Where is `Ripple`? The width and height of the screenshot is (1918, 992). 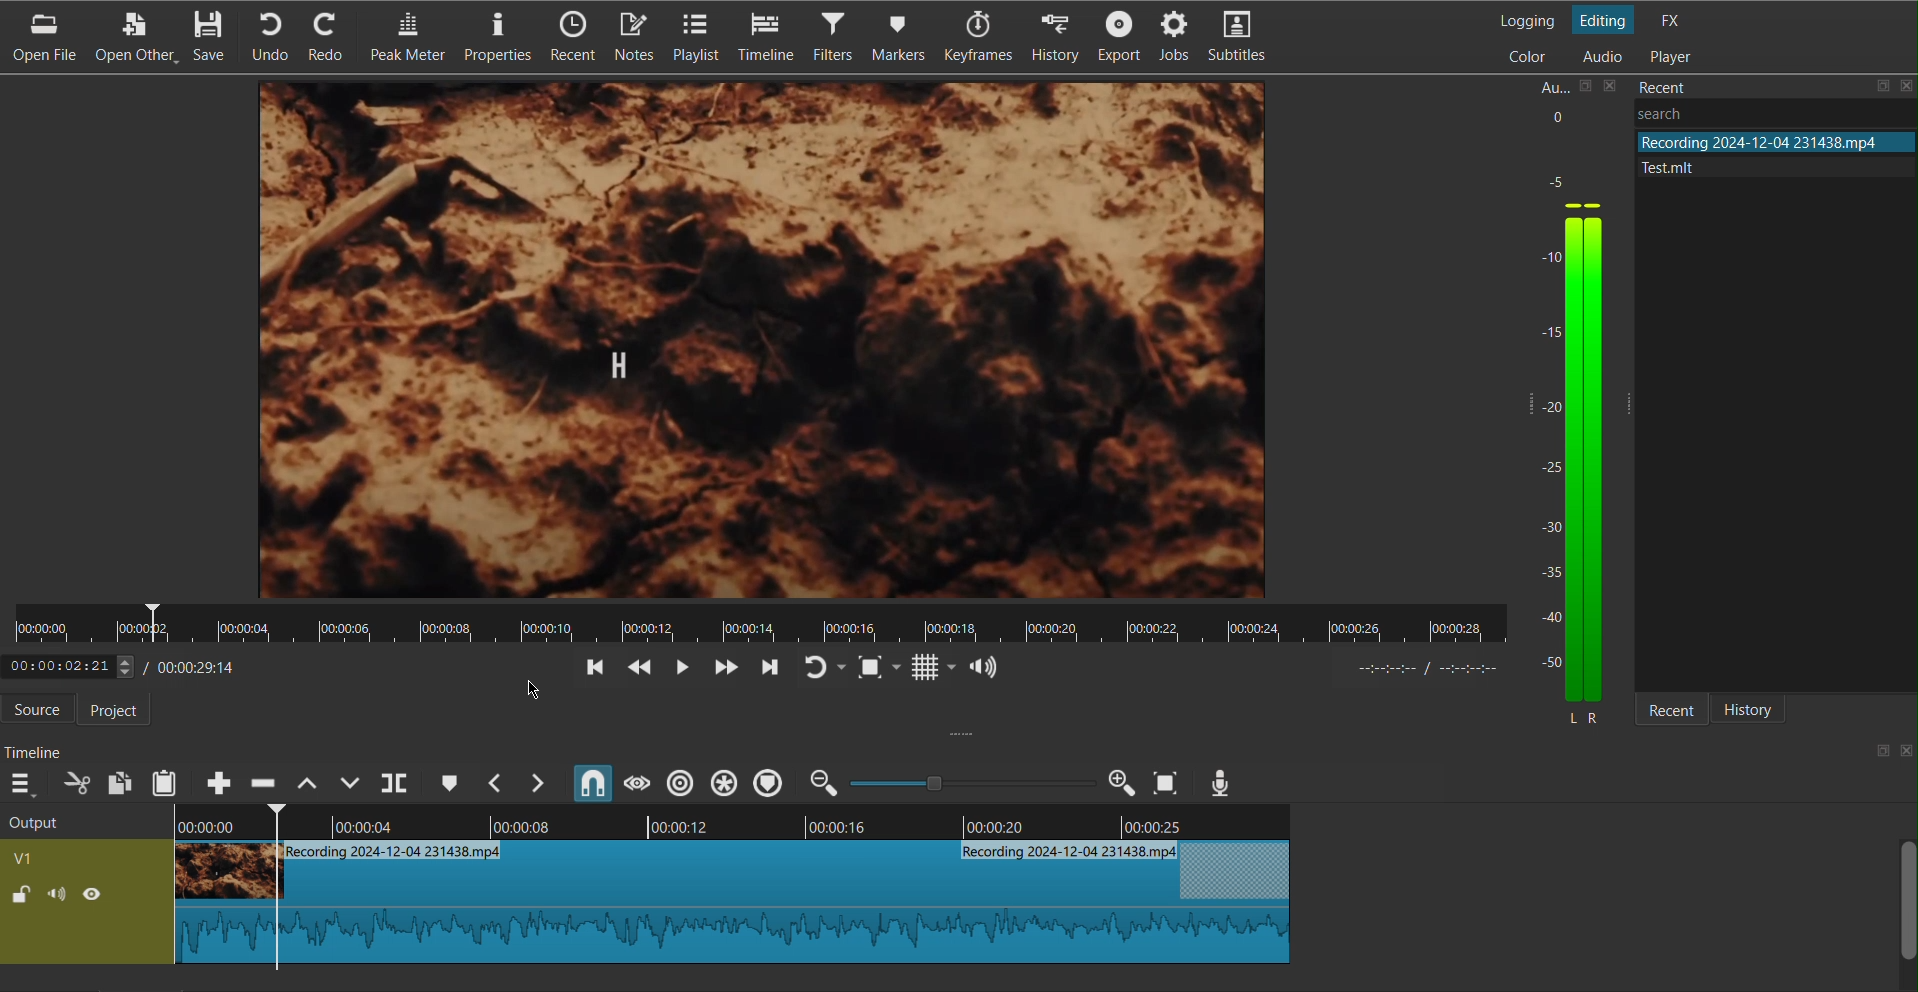 Ripple is located at coordinates (682, 782).